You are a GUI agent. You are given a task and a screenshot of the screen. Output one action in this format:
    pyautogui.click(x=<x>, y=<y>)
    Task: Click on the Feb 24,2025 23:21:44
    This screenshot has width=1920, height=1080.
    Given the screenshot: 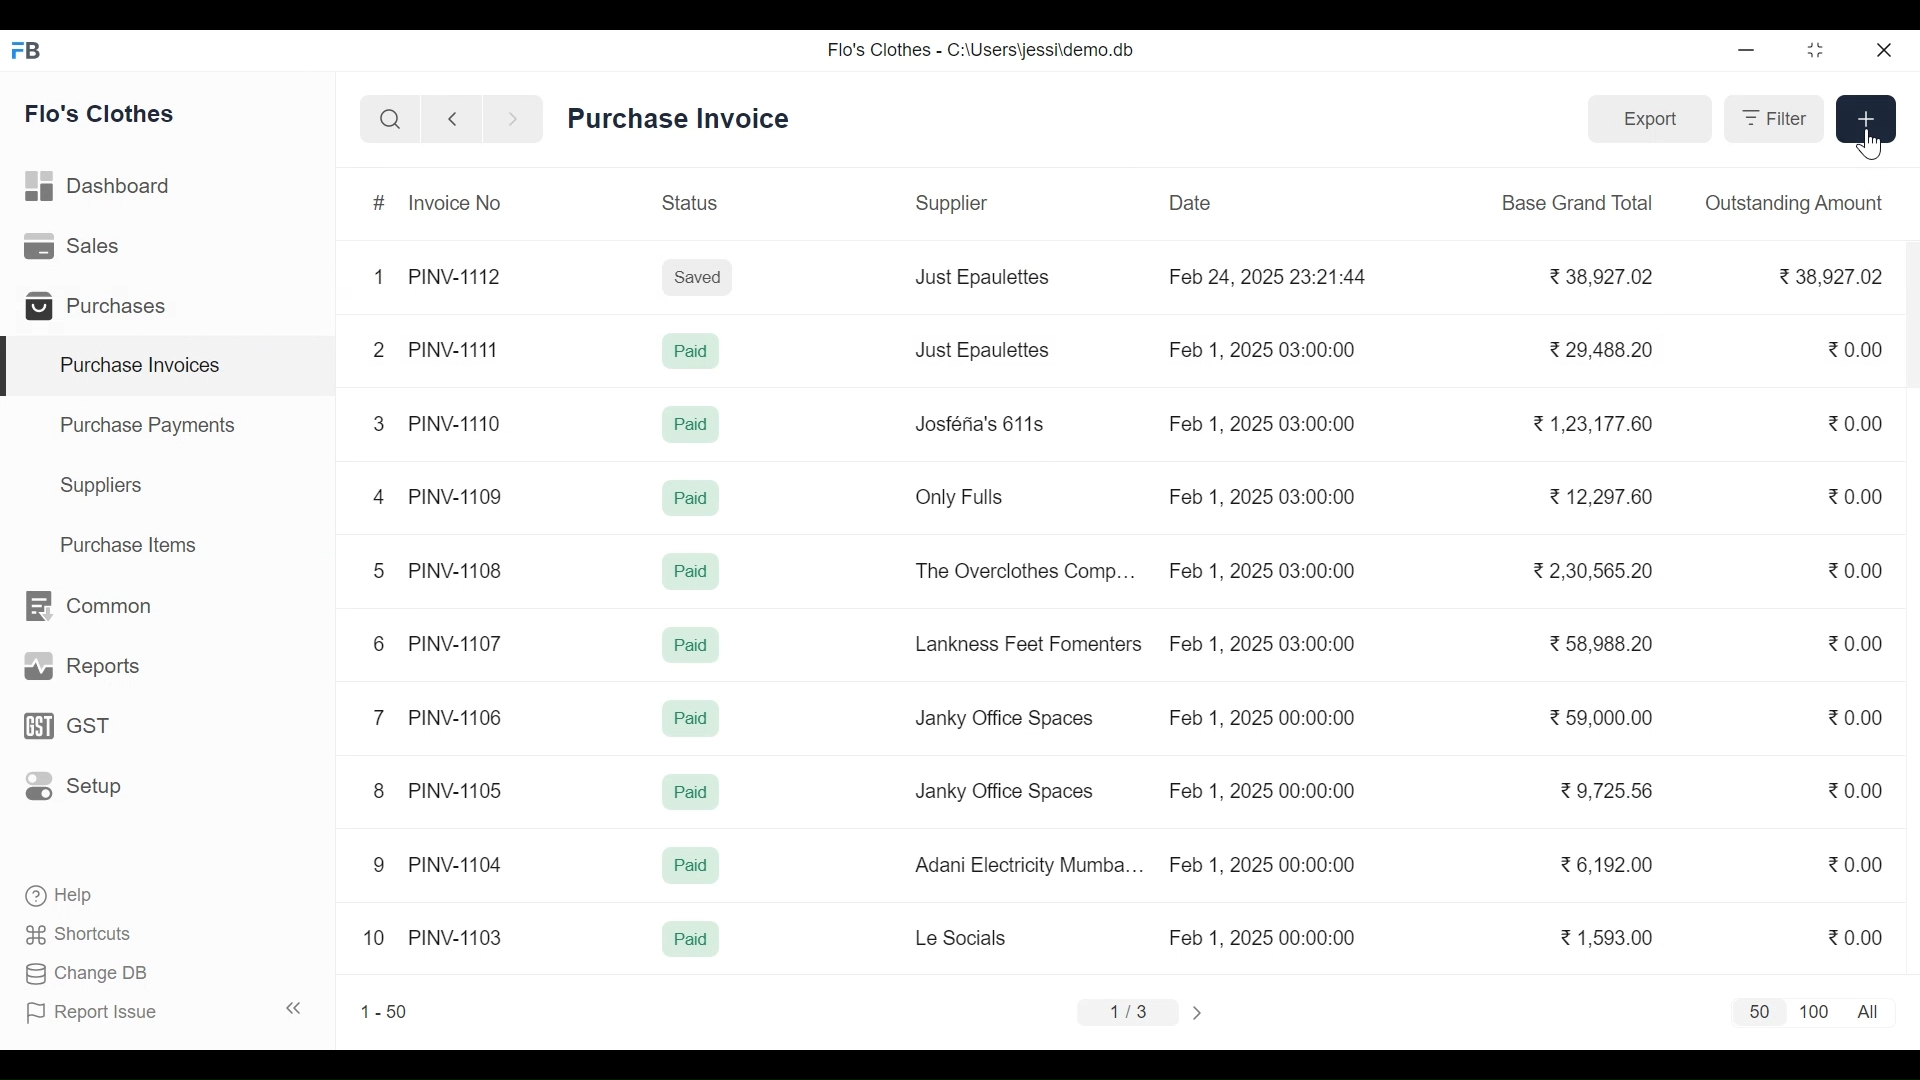 What is the action you would take?
    pyautogui.click(x=1273, y=278)
    